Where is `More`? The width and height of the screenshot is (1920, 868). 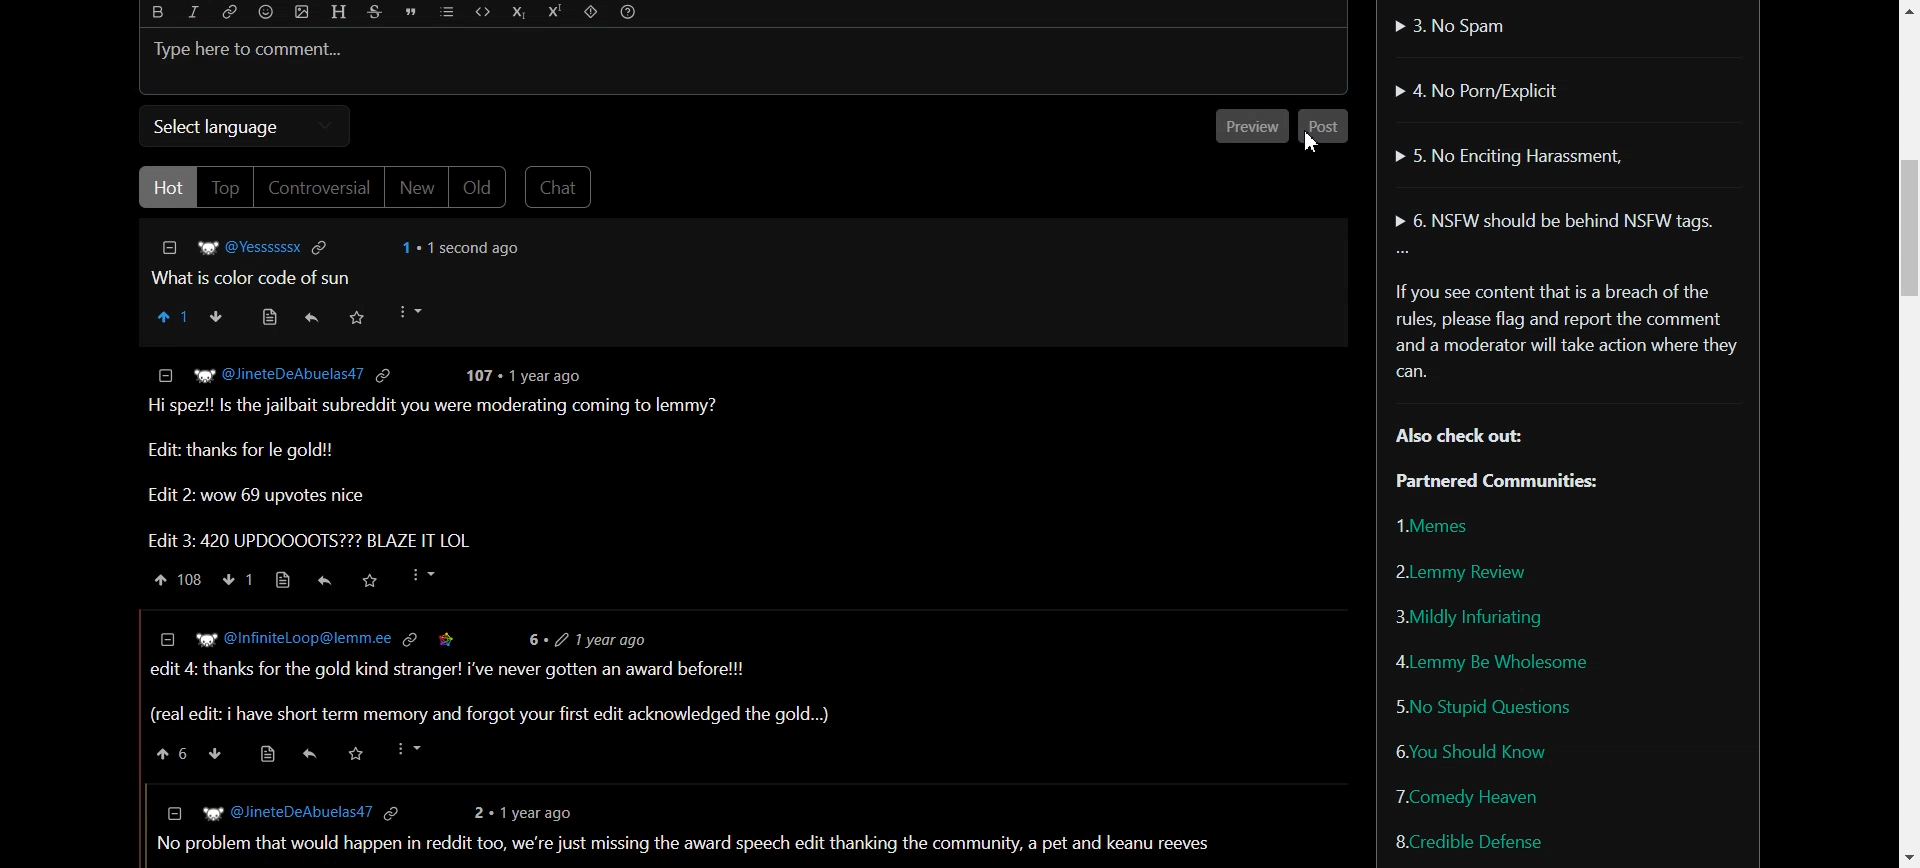
More is located at coordinates (1403, 252).